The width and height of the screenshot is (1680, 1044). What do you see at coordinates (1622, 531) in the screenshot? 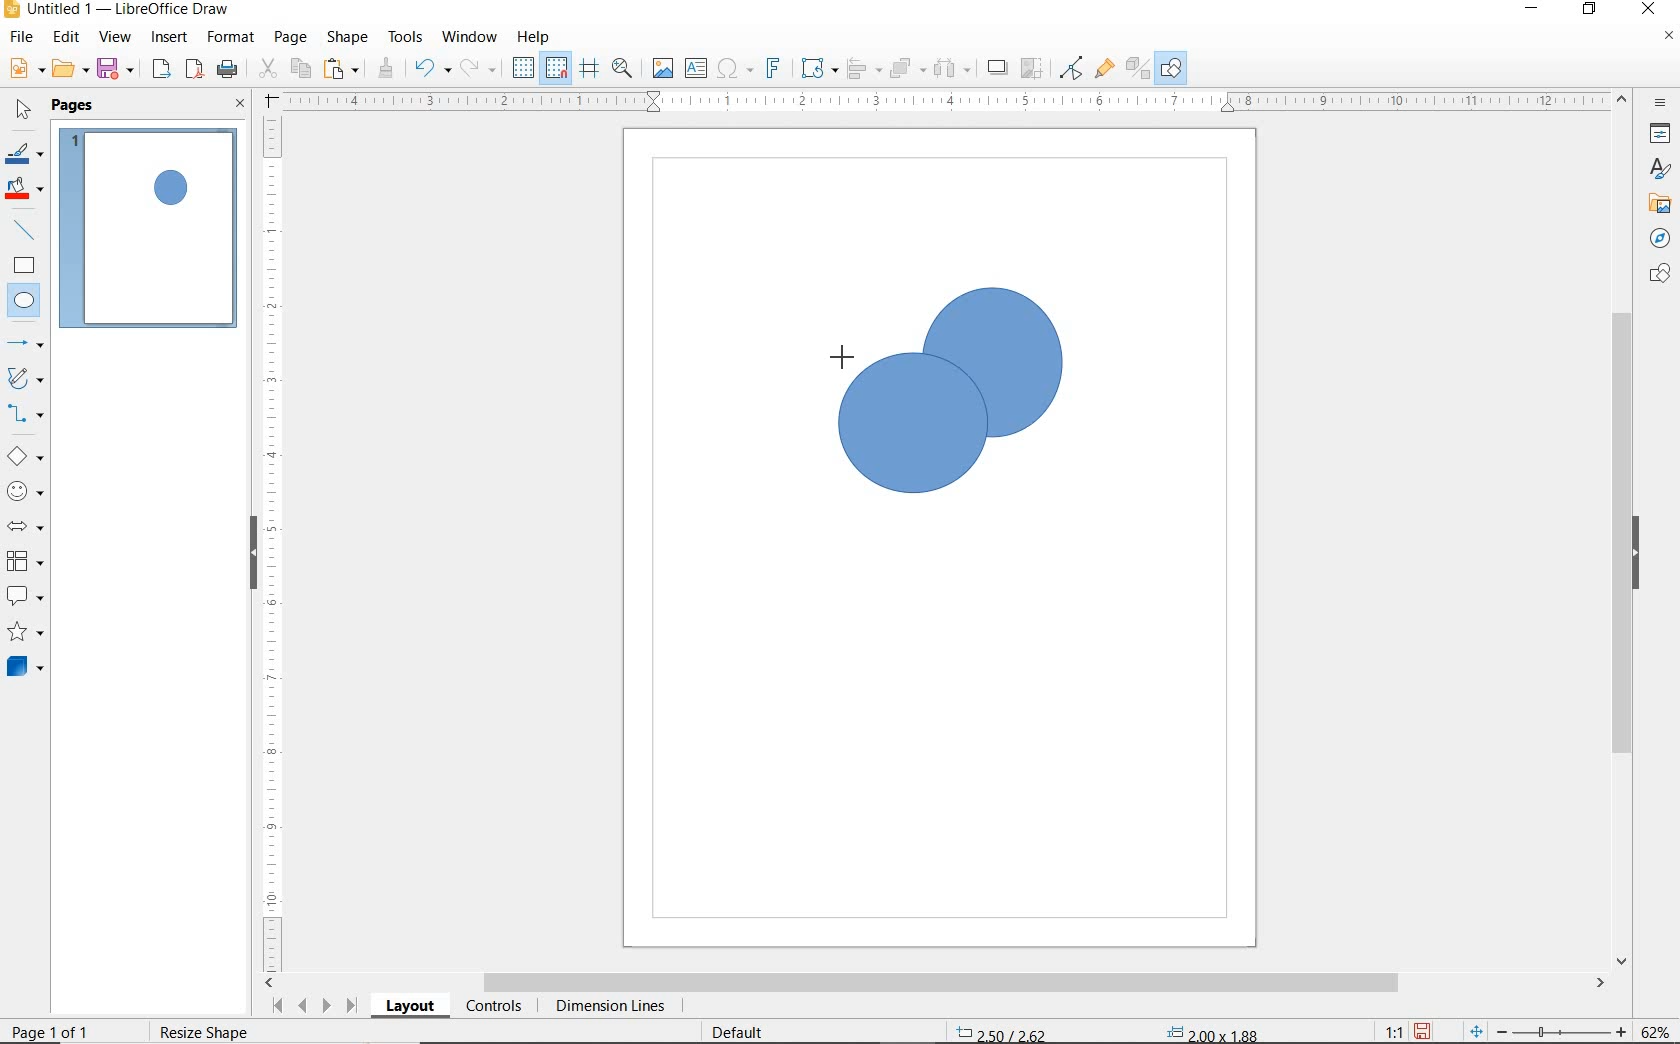
I see `SCROLLBAR` at bounding box center [1622, 531].